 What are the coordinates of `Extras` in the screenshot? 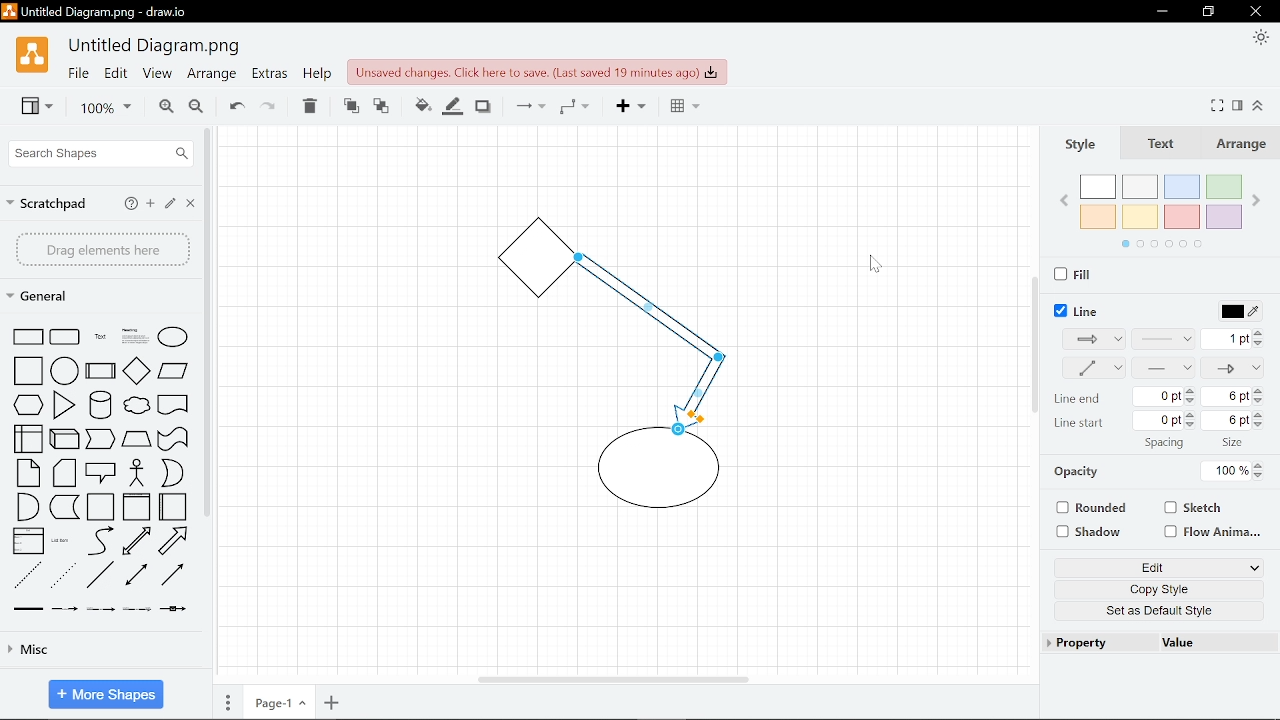 It's located at (270, 76).